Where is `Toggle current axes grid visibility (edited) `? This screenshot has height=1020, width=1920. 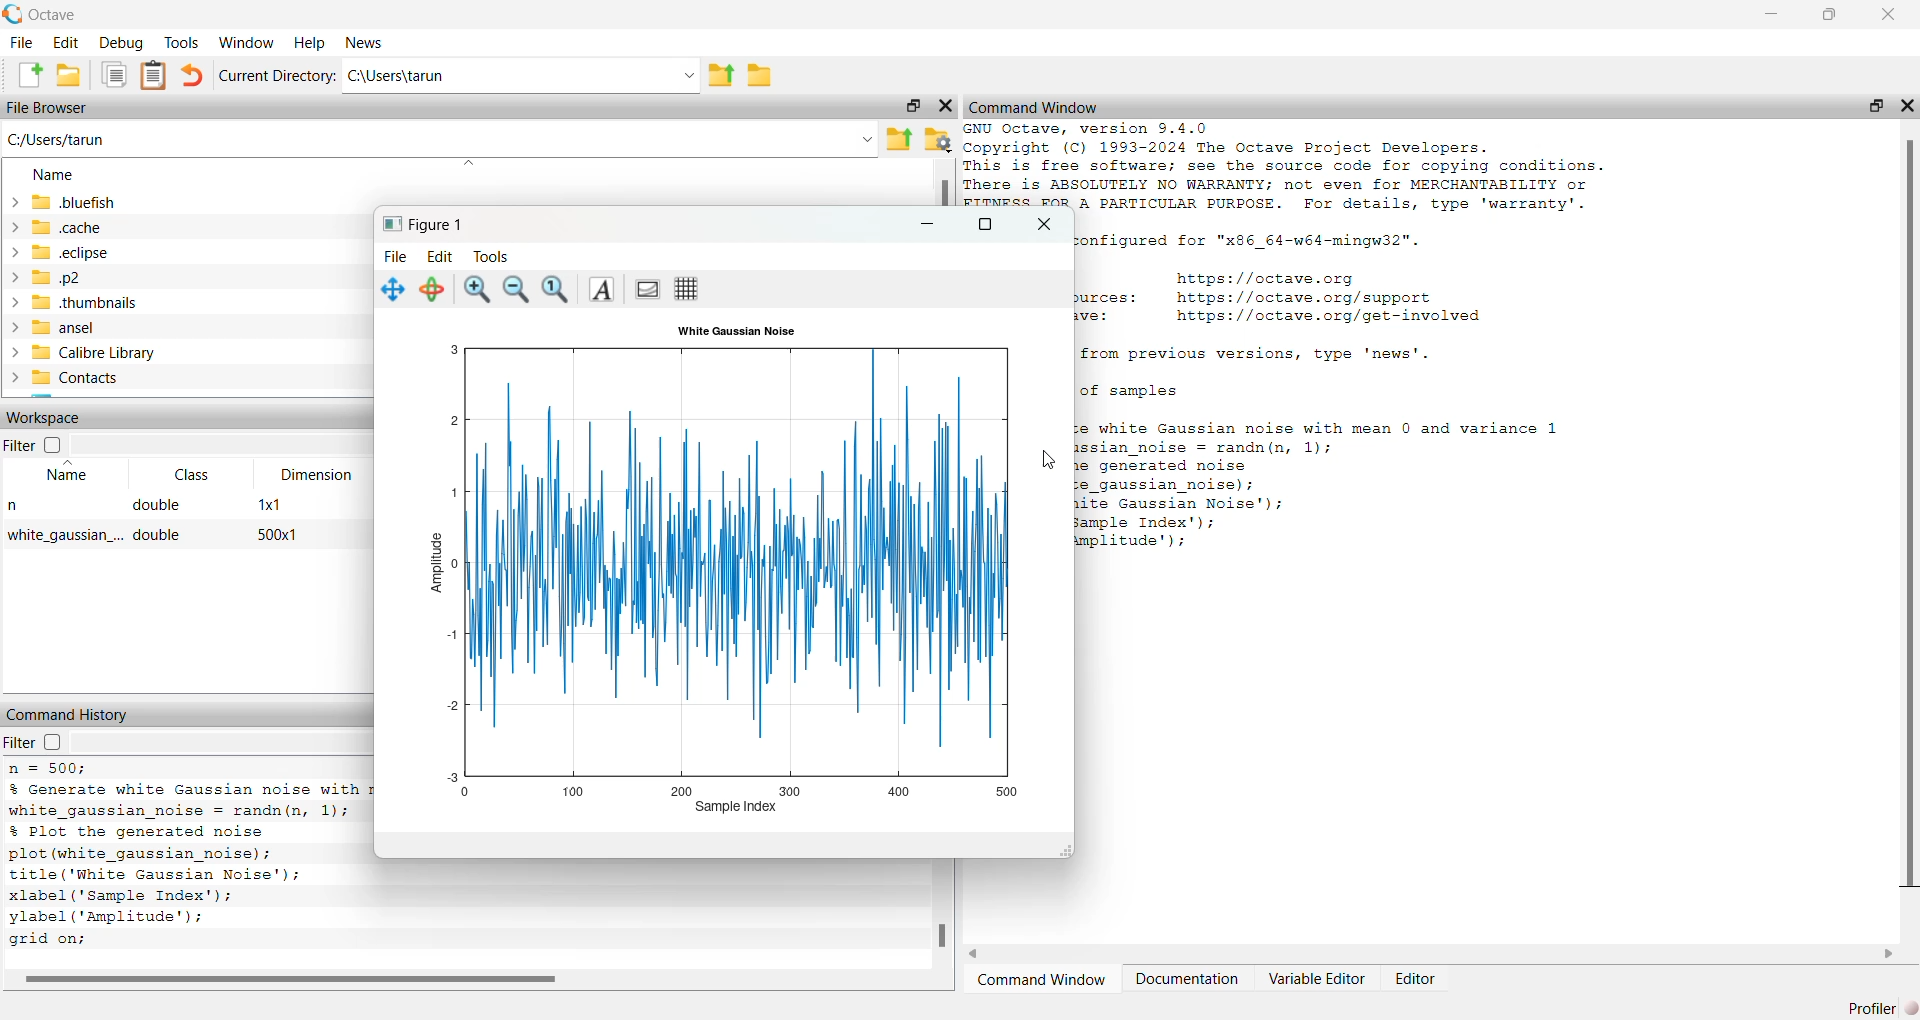
Toggle current axes grid visibility (edited)  is located at coordinates (691, 291).